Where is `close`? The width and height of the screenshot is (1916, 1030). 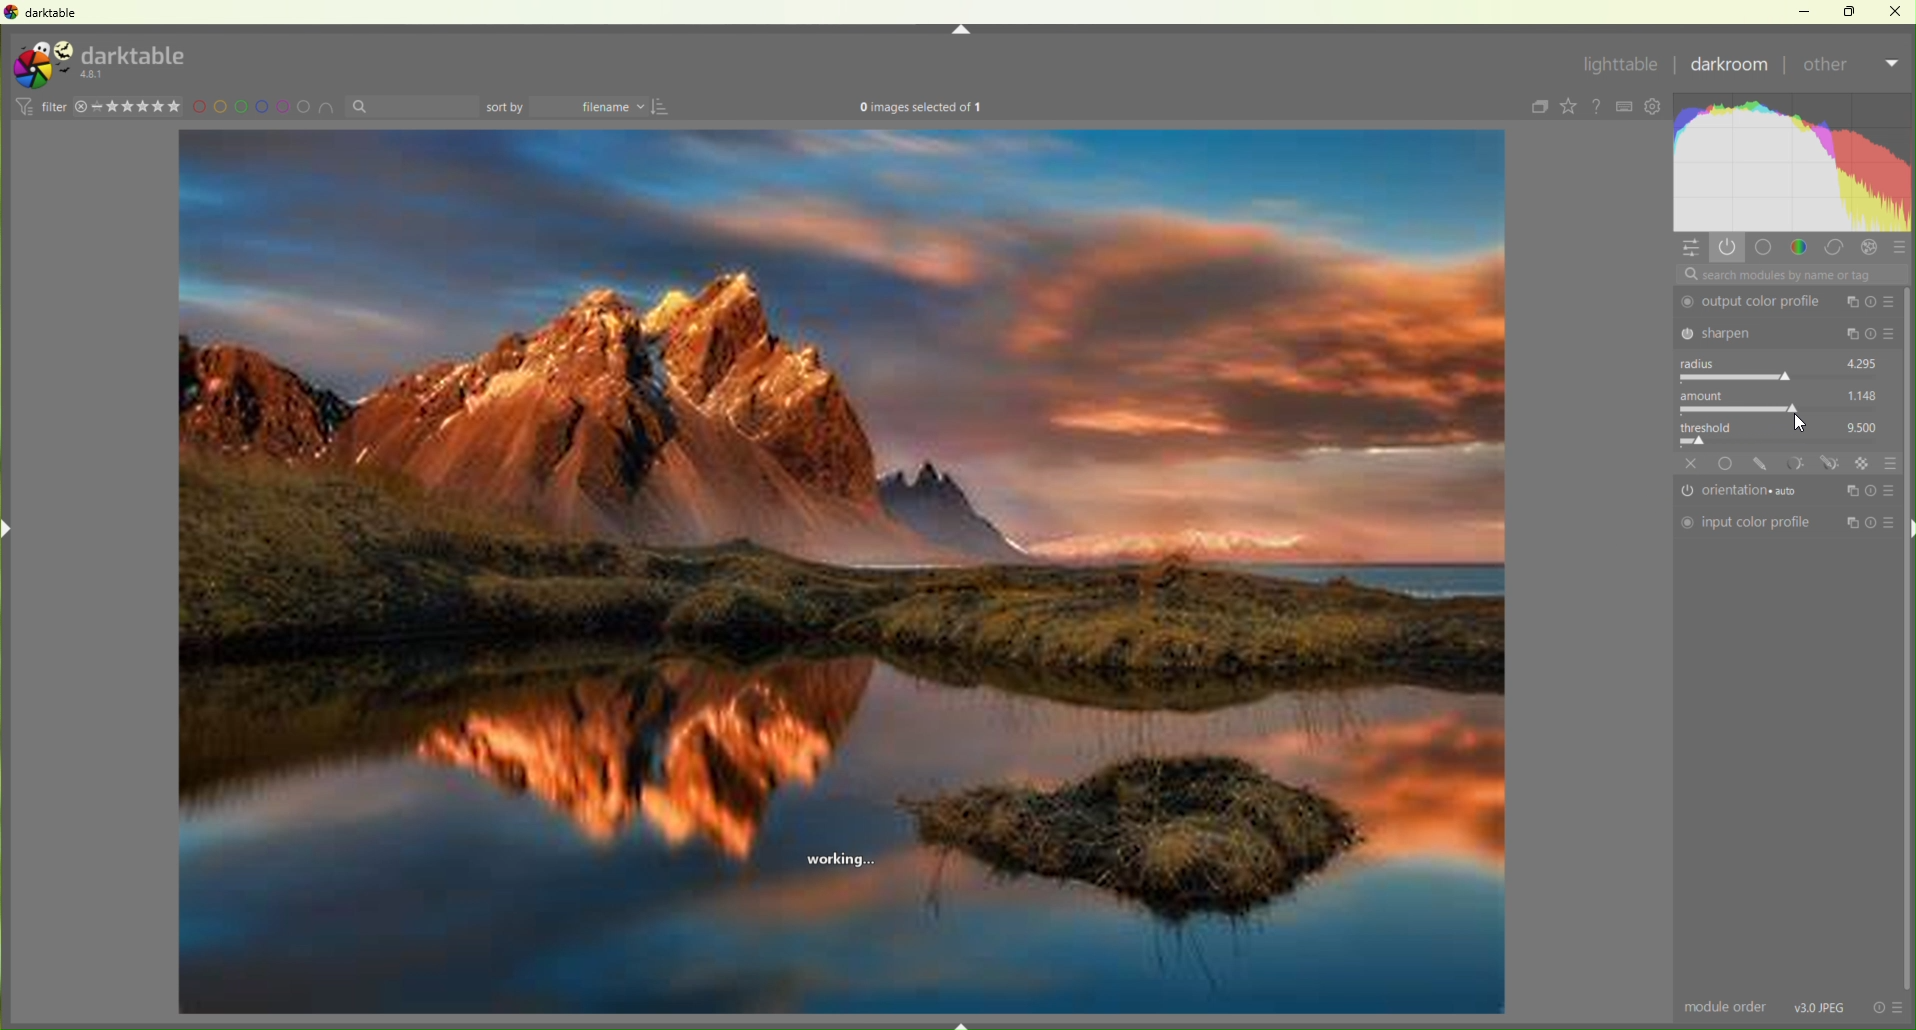
close is located at coordinates (1692, 463).